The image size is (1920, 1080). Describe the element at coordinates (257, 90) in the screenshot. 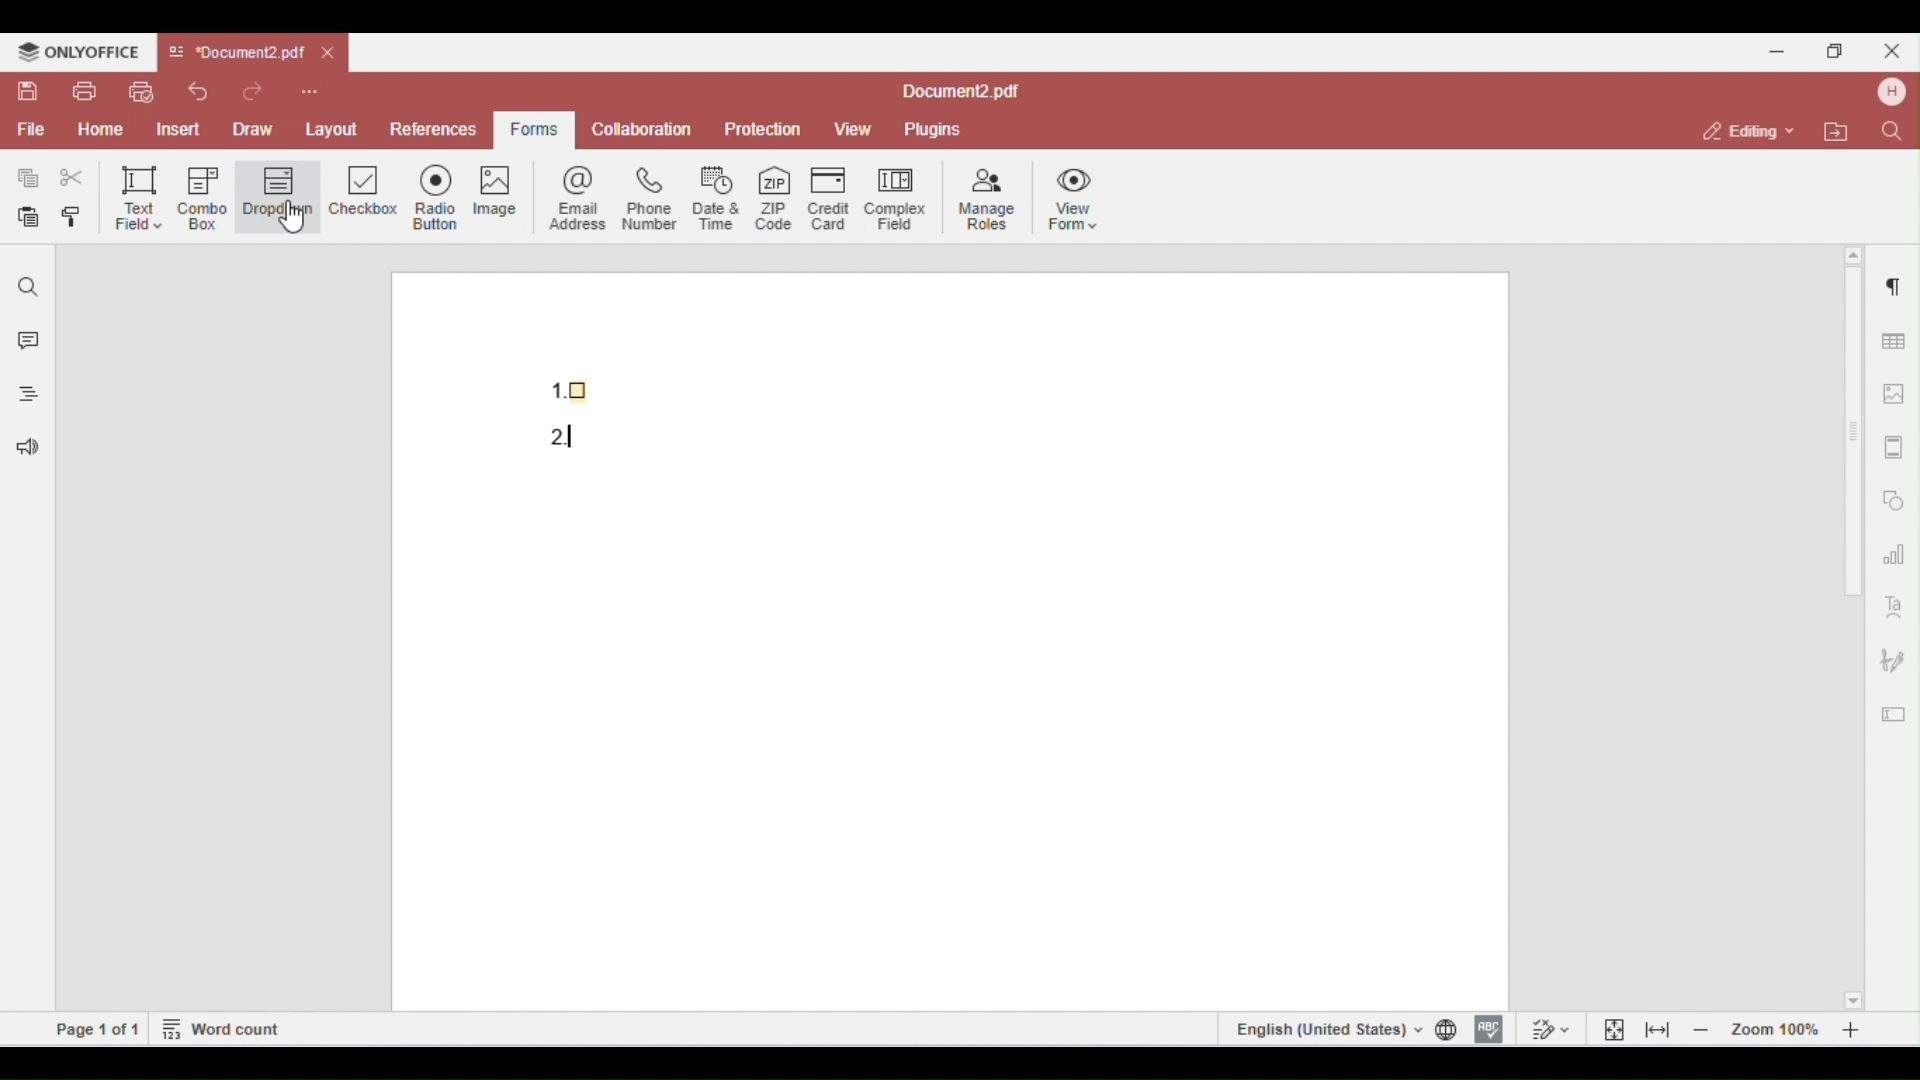

I see `redo` at that location.